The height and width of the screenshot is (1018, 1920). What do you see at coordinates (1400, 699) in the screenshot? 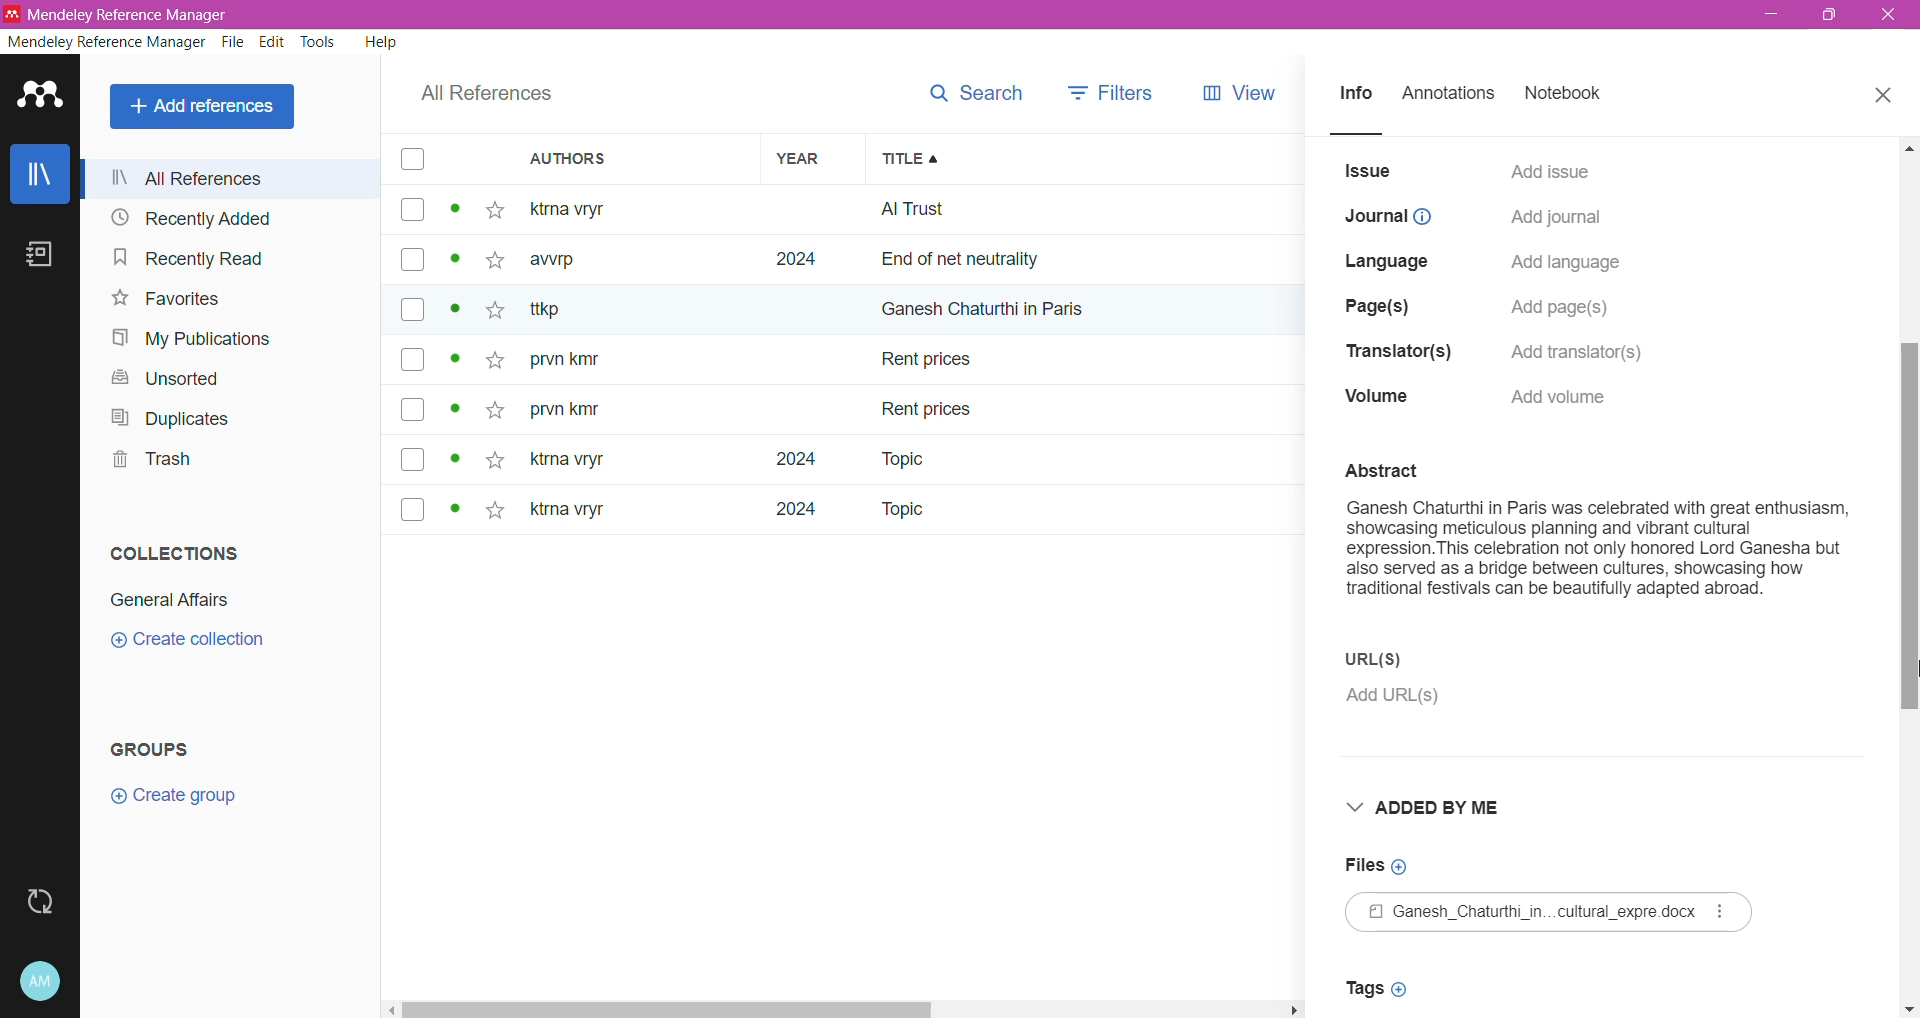
I see `Click to Add URL(S)` at bounding box center [1400, 699].